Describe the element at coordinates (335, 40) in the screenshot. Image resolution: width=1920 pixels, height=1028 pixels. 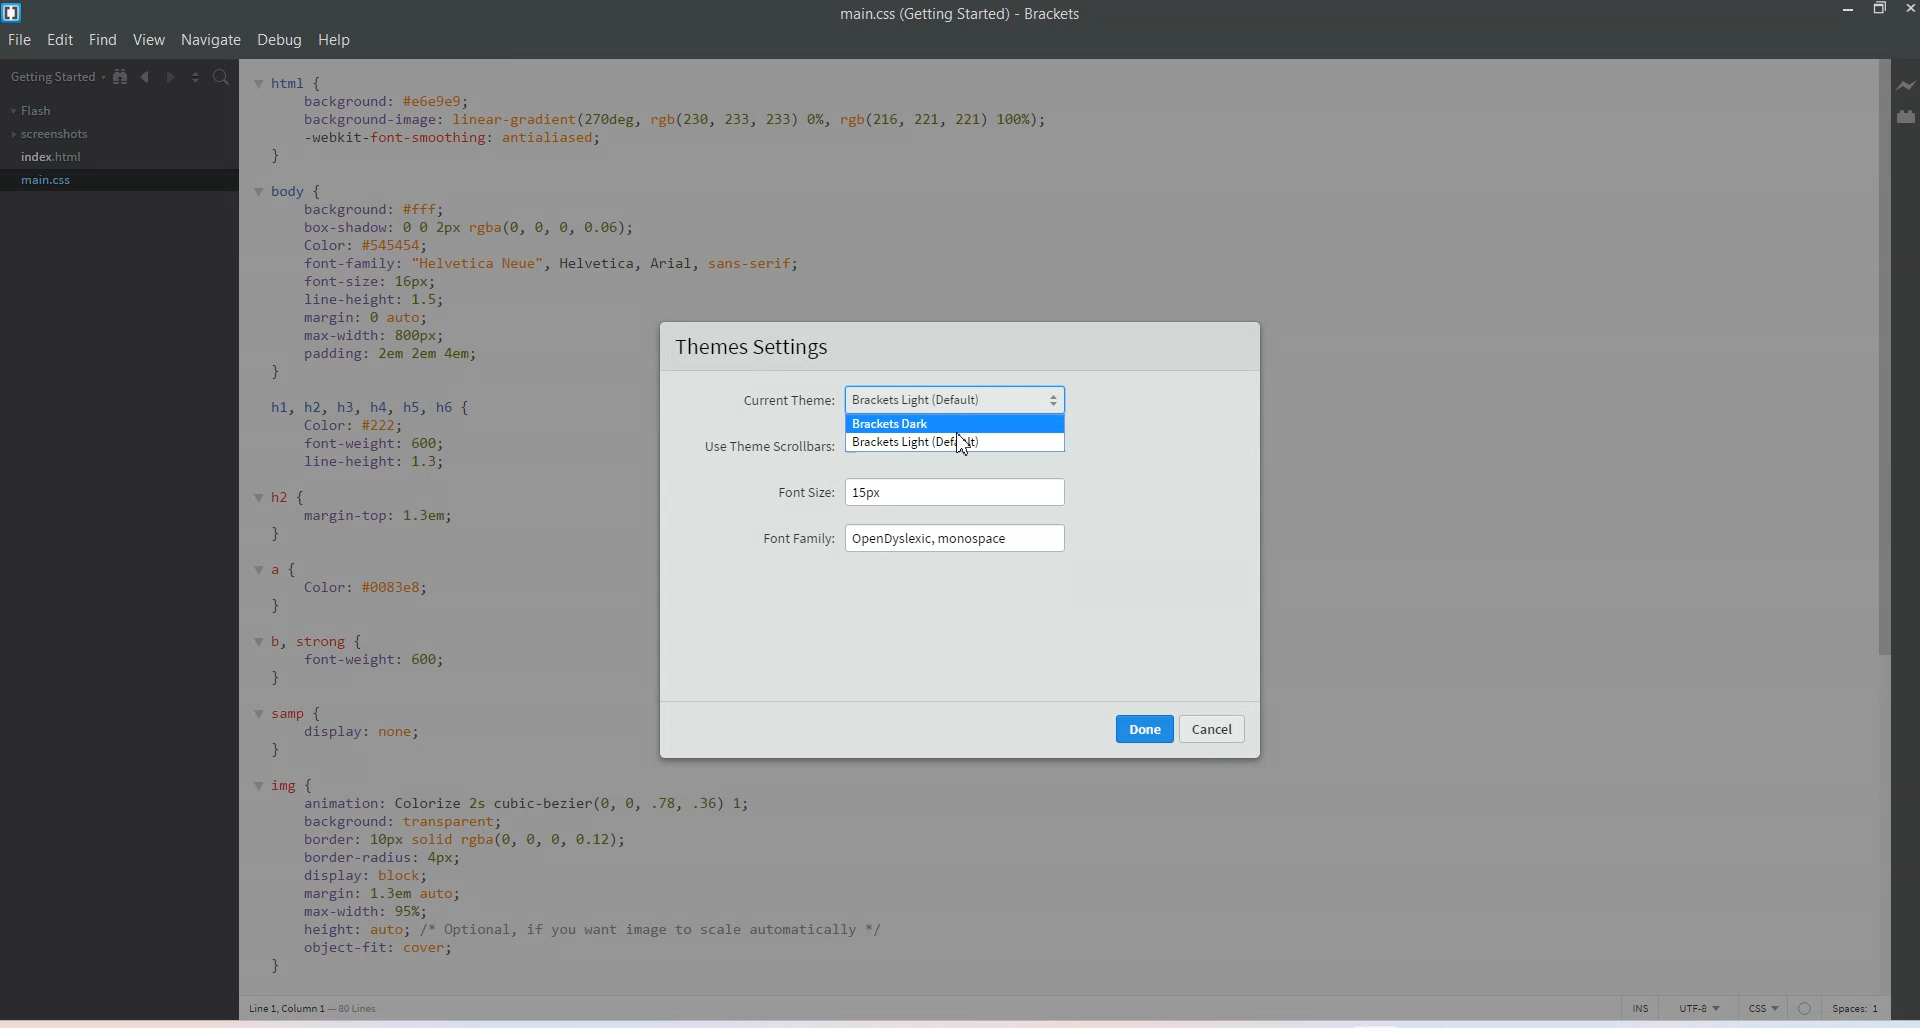
I see `Help` at that location.